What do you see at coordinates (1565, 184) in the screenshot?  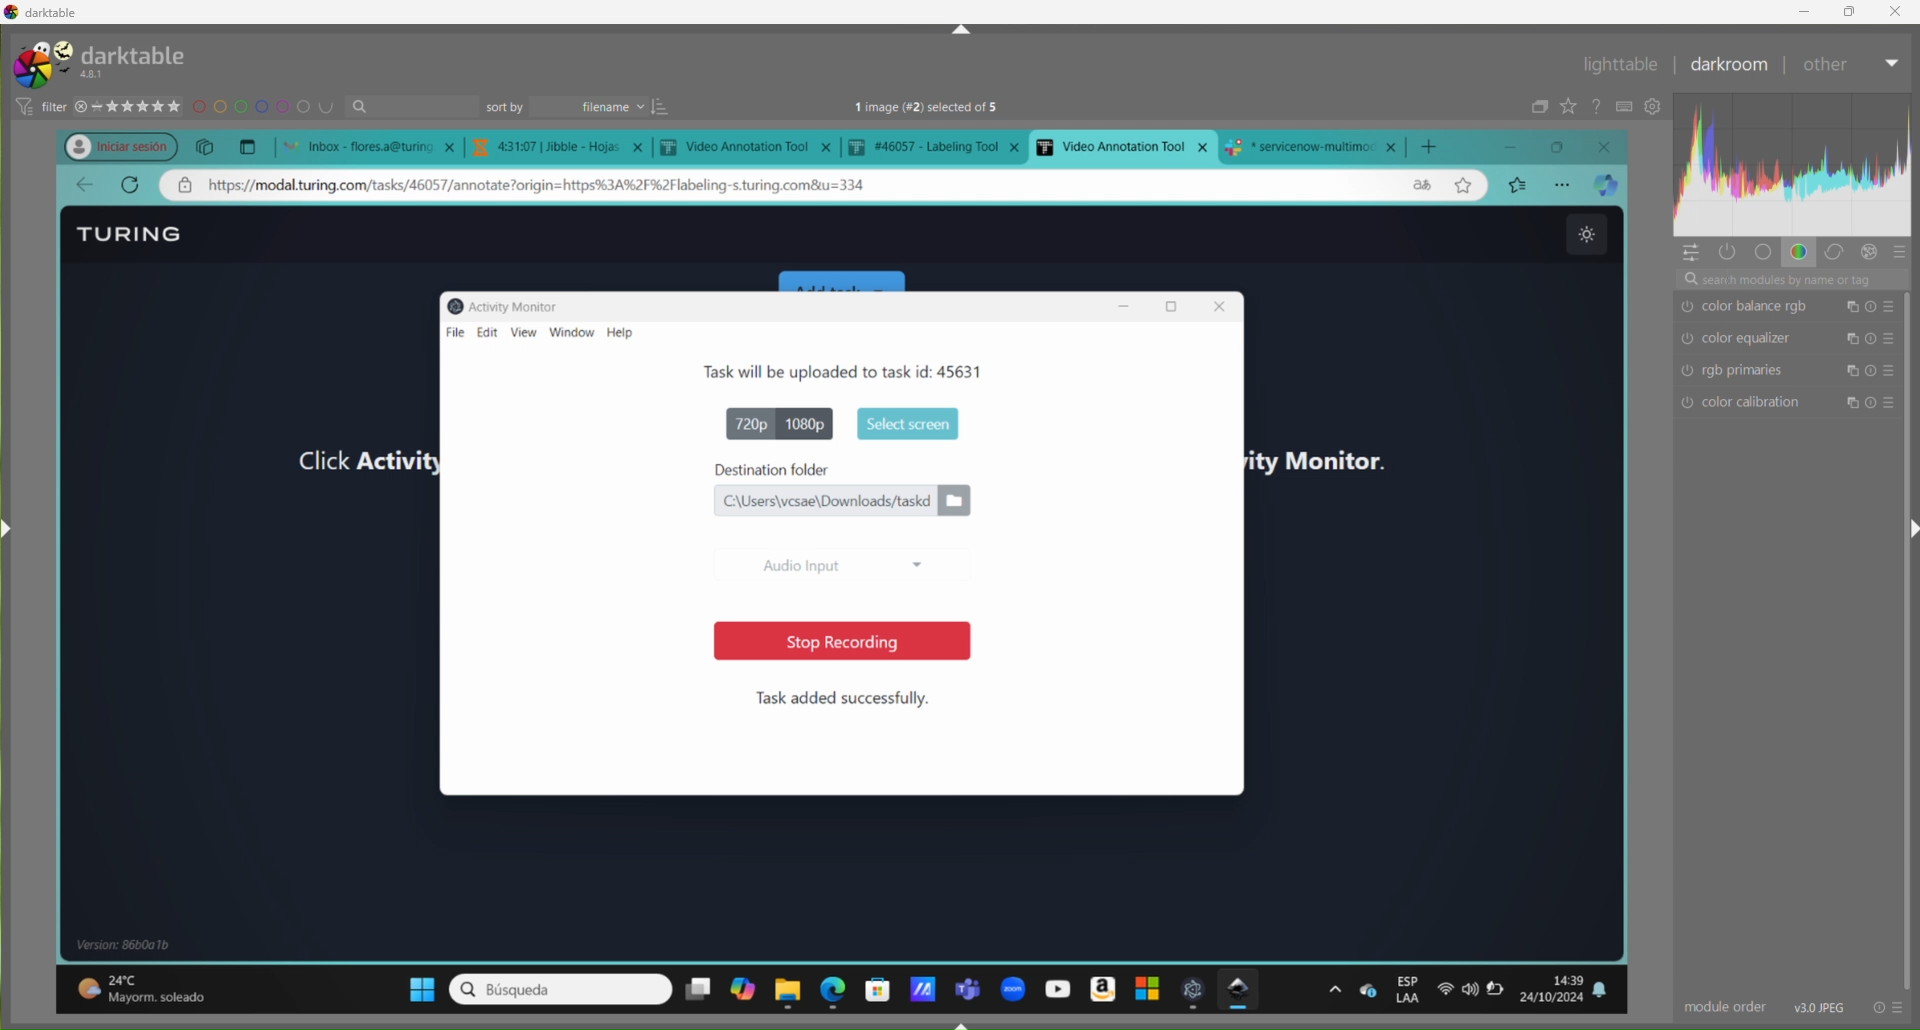 I see `options` at bounding box center [1565, 184].